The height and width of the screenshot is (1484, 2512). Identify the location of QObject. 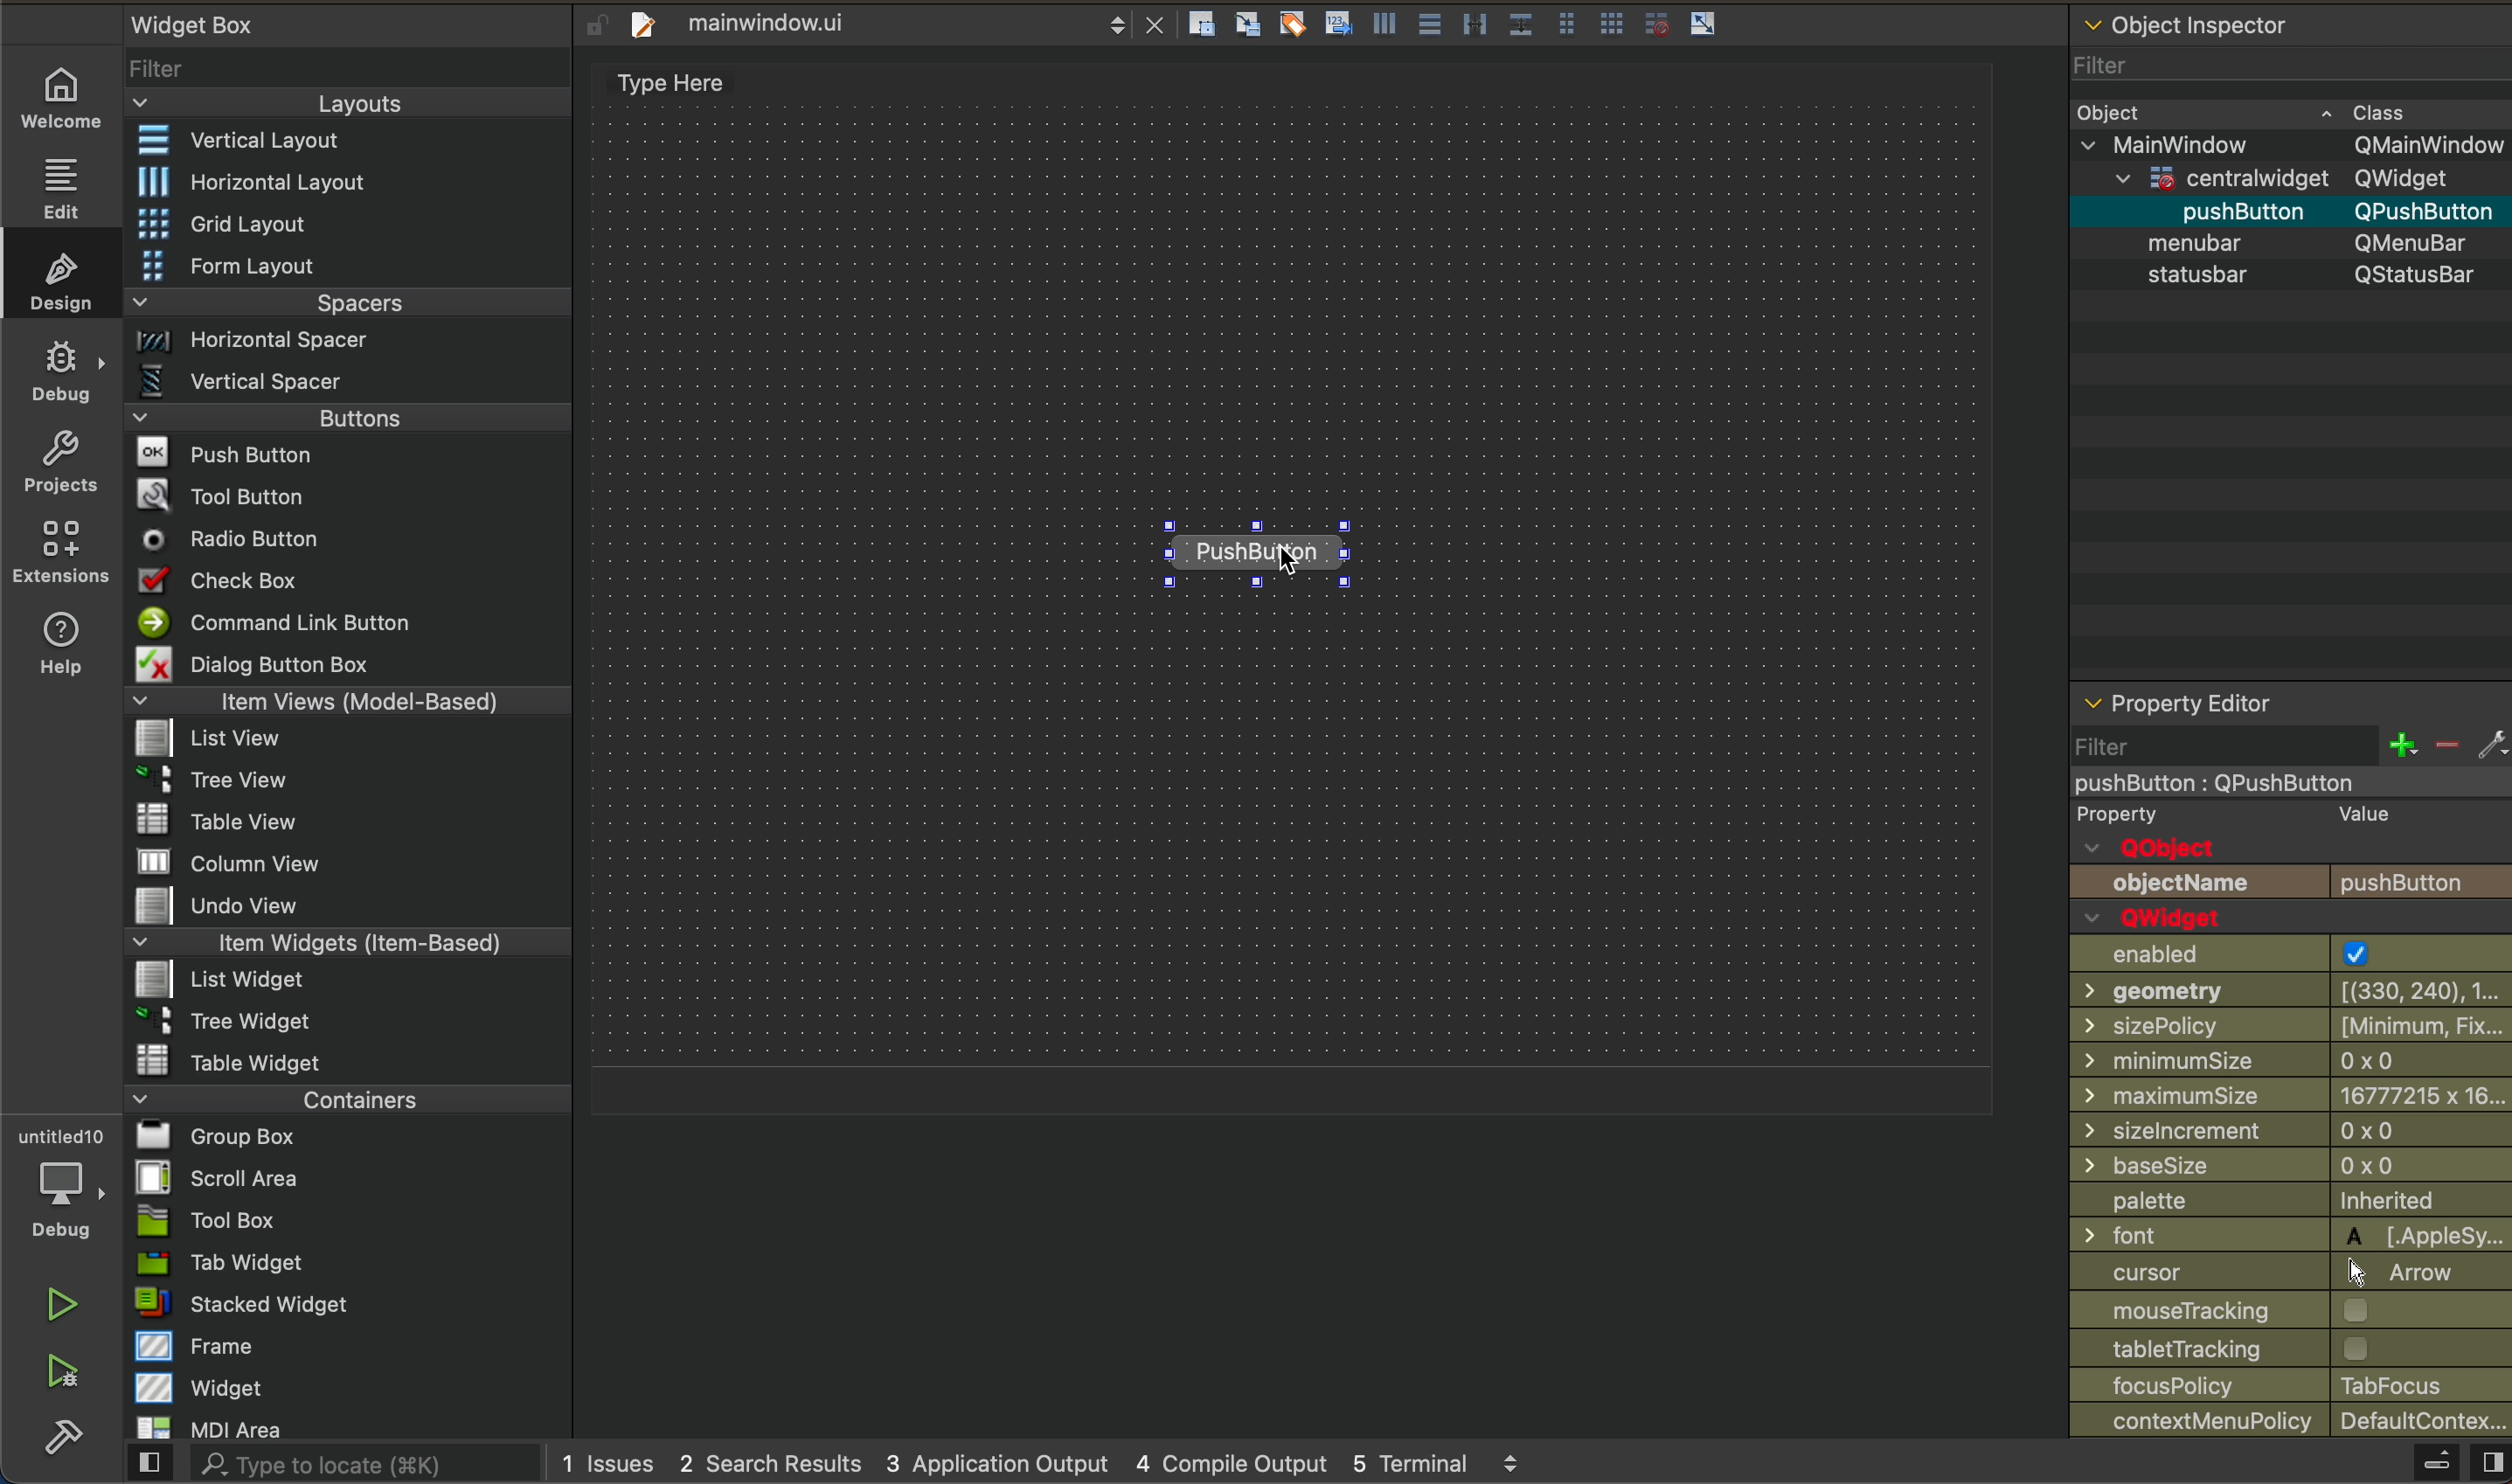
(2155, 846).